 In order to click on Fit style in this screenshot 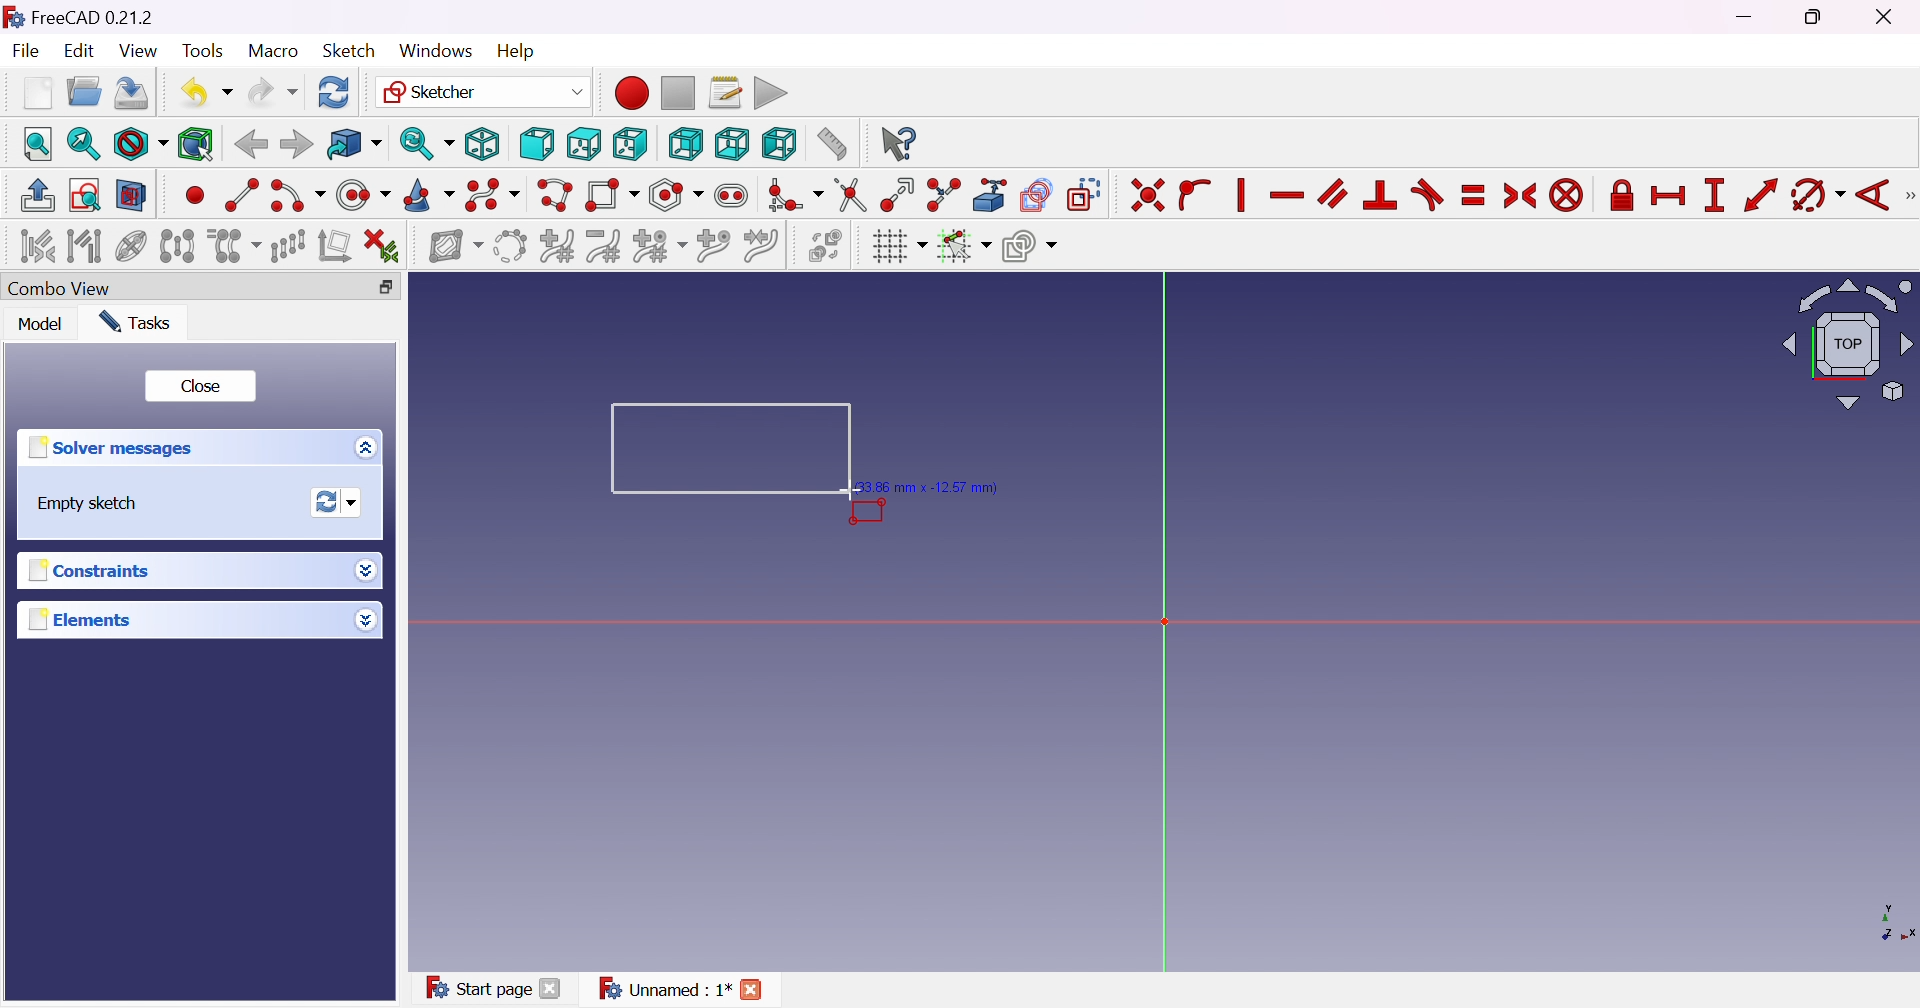, I will do `click(138, 143)`.